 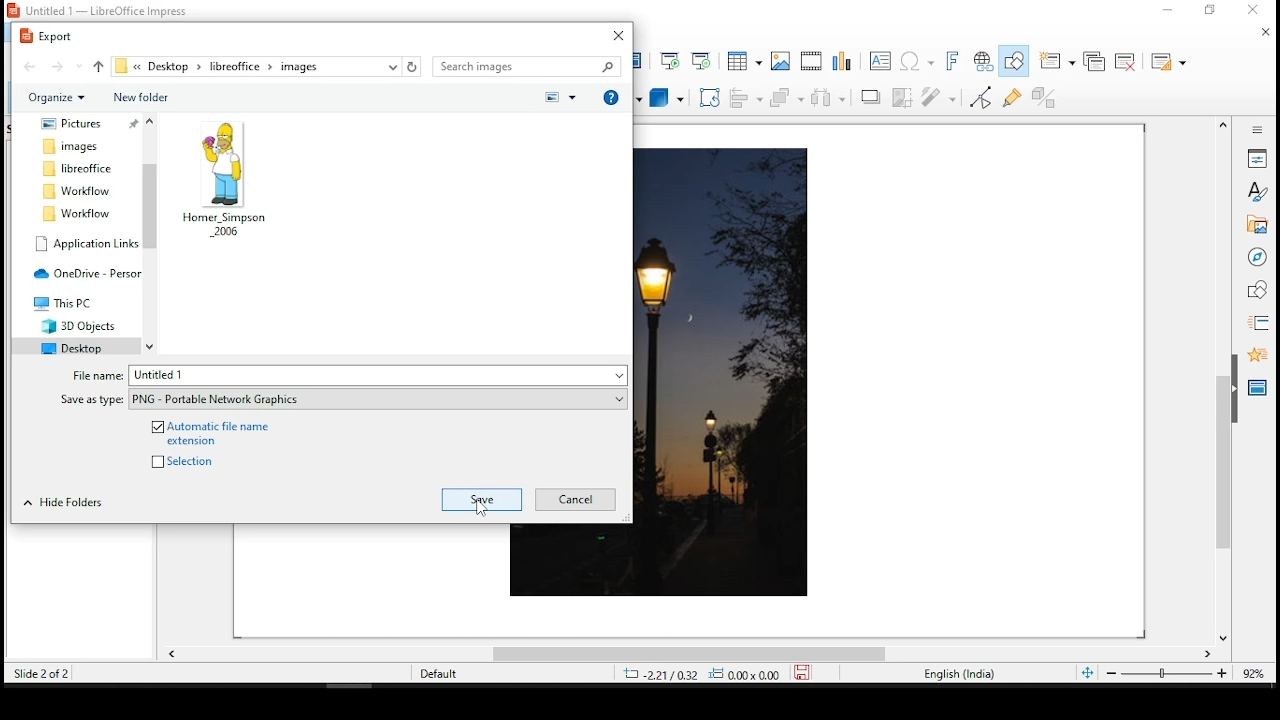 What do you see at coordinates (746, 99) in the screenshot?
I see `align objects` at bounding box center [746, 99].